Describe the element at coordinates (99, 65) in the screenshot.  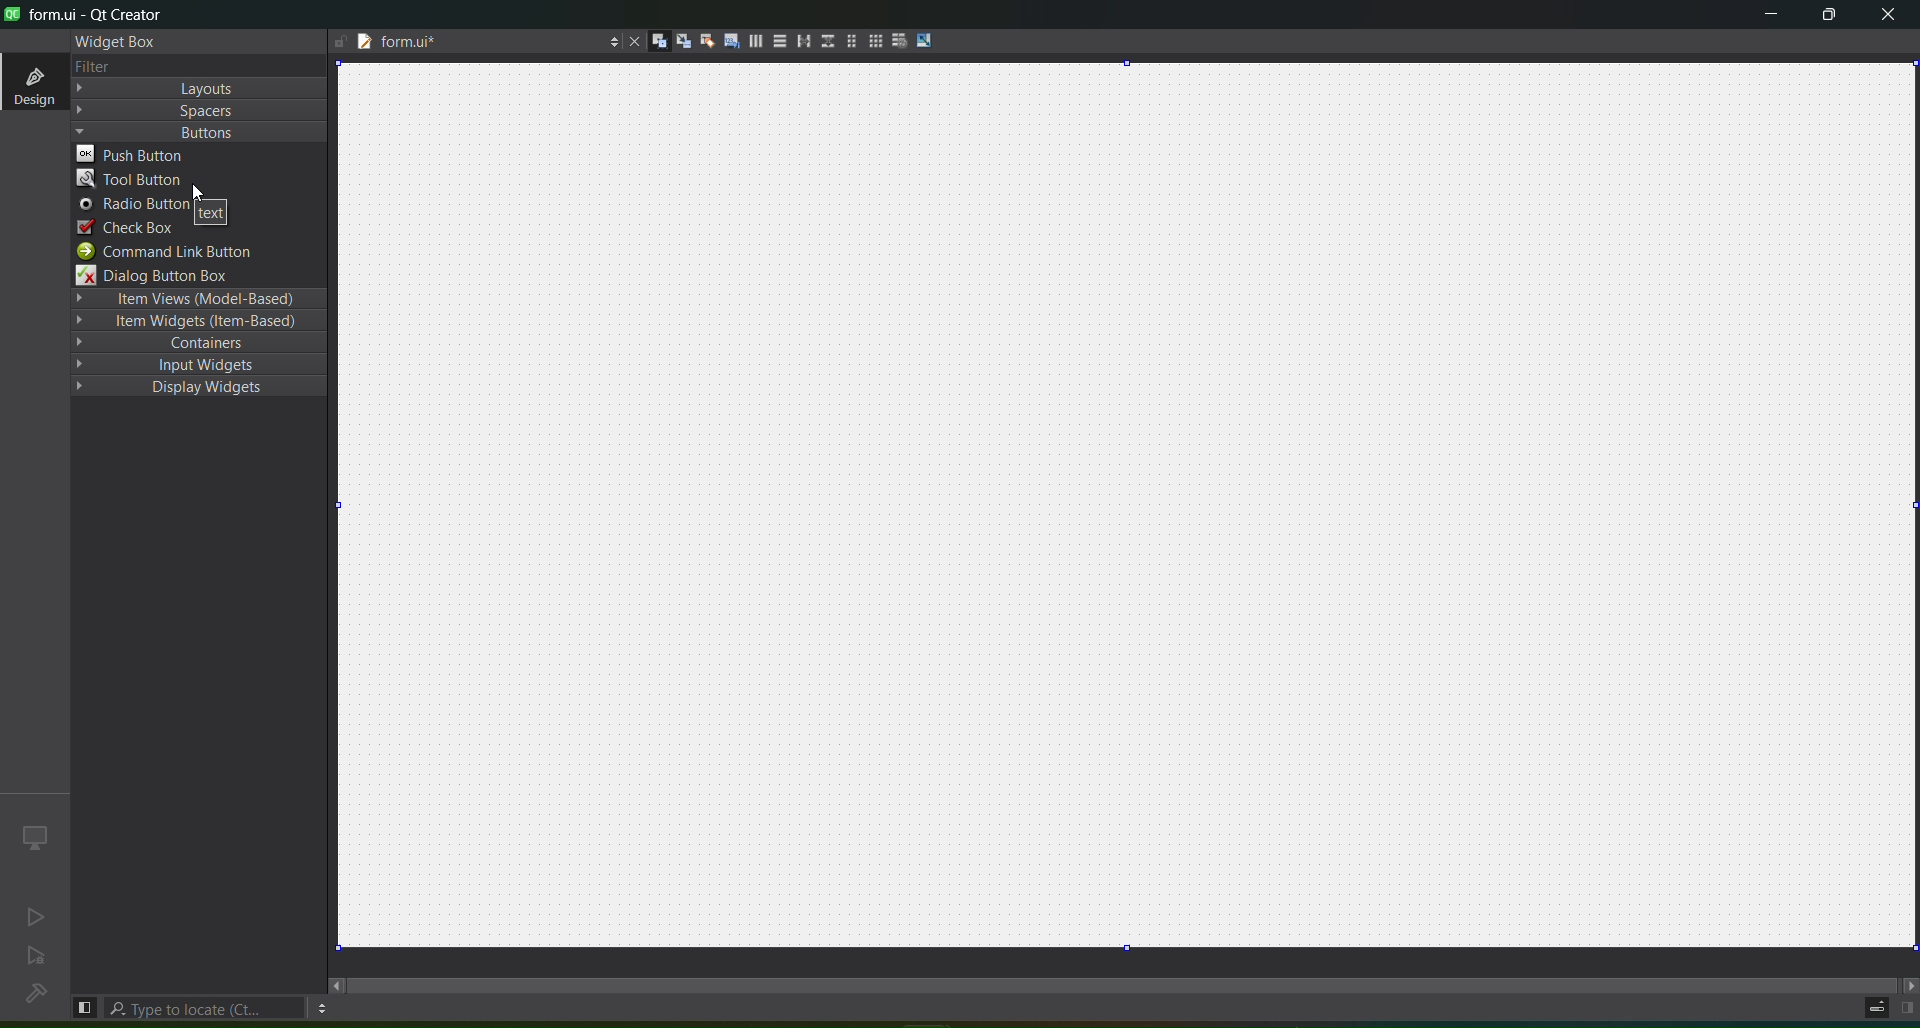
I see `text` at that location.